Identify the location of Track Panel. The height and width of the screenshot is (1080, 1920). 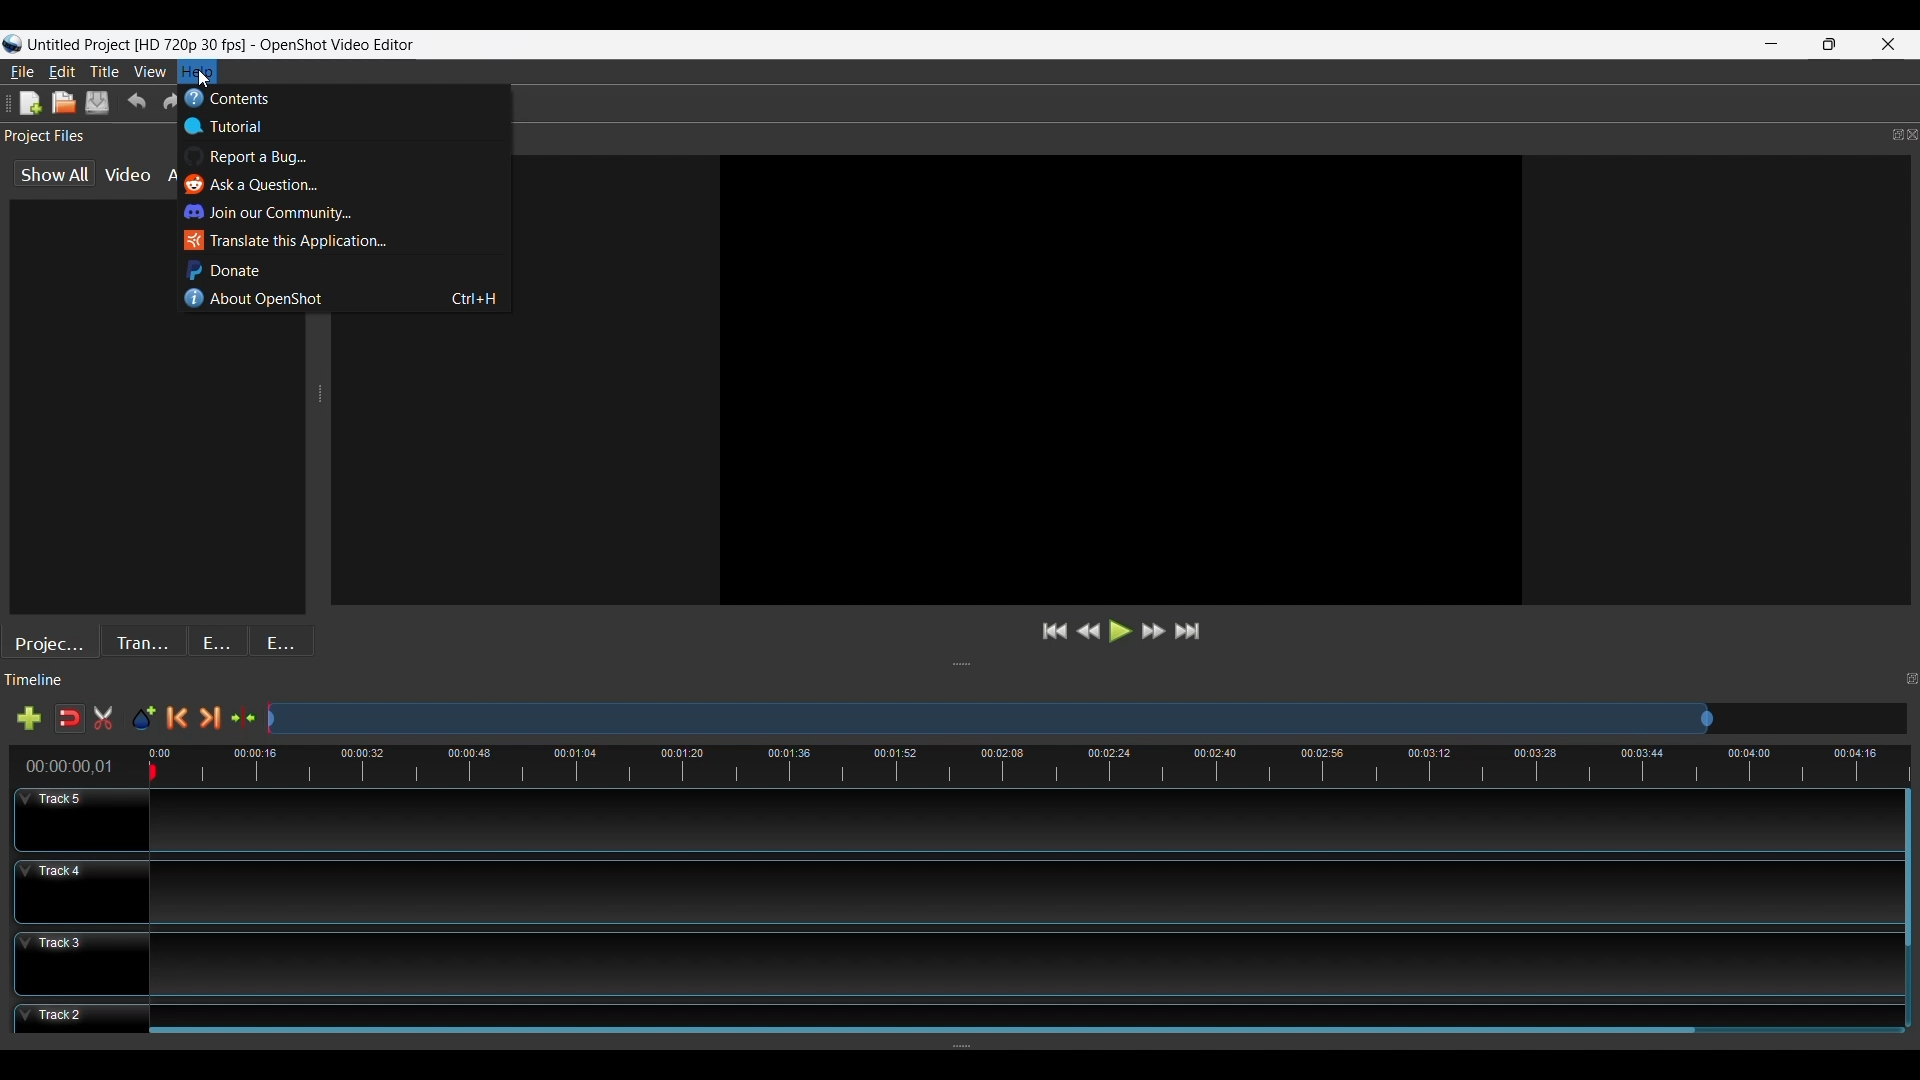
(1023, 964).